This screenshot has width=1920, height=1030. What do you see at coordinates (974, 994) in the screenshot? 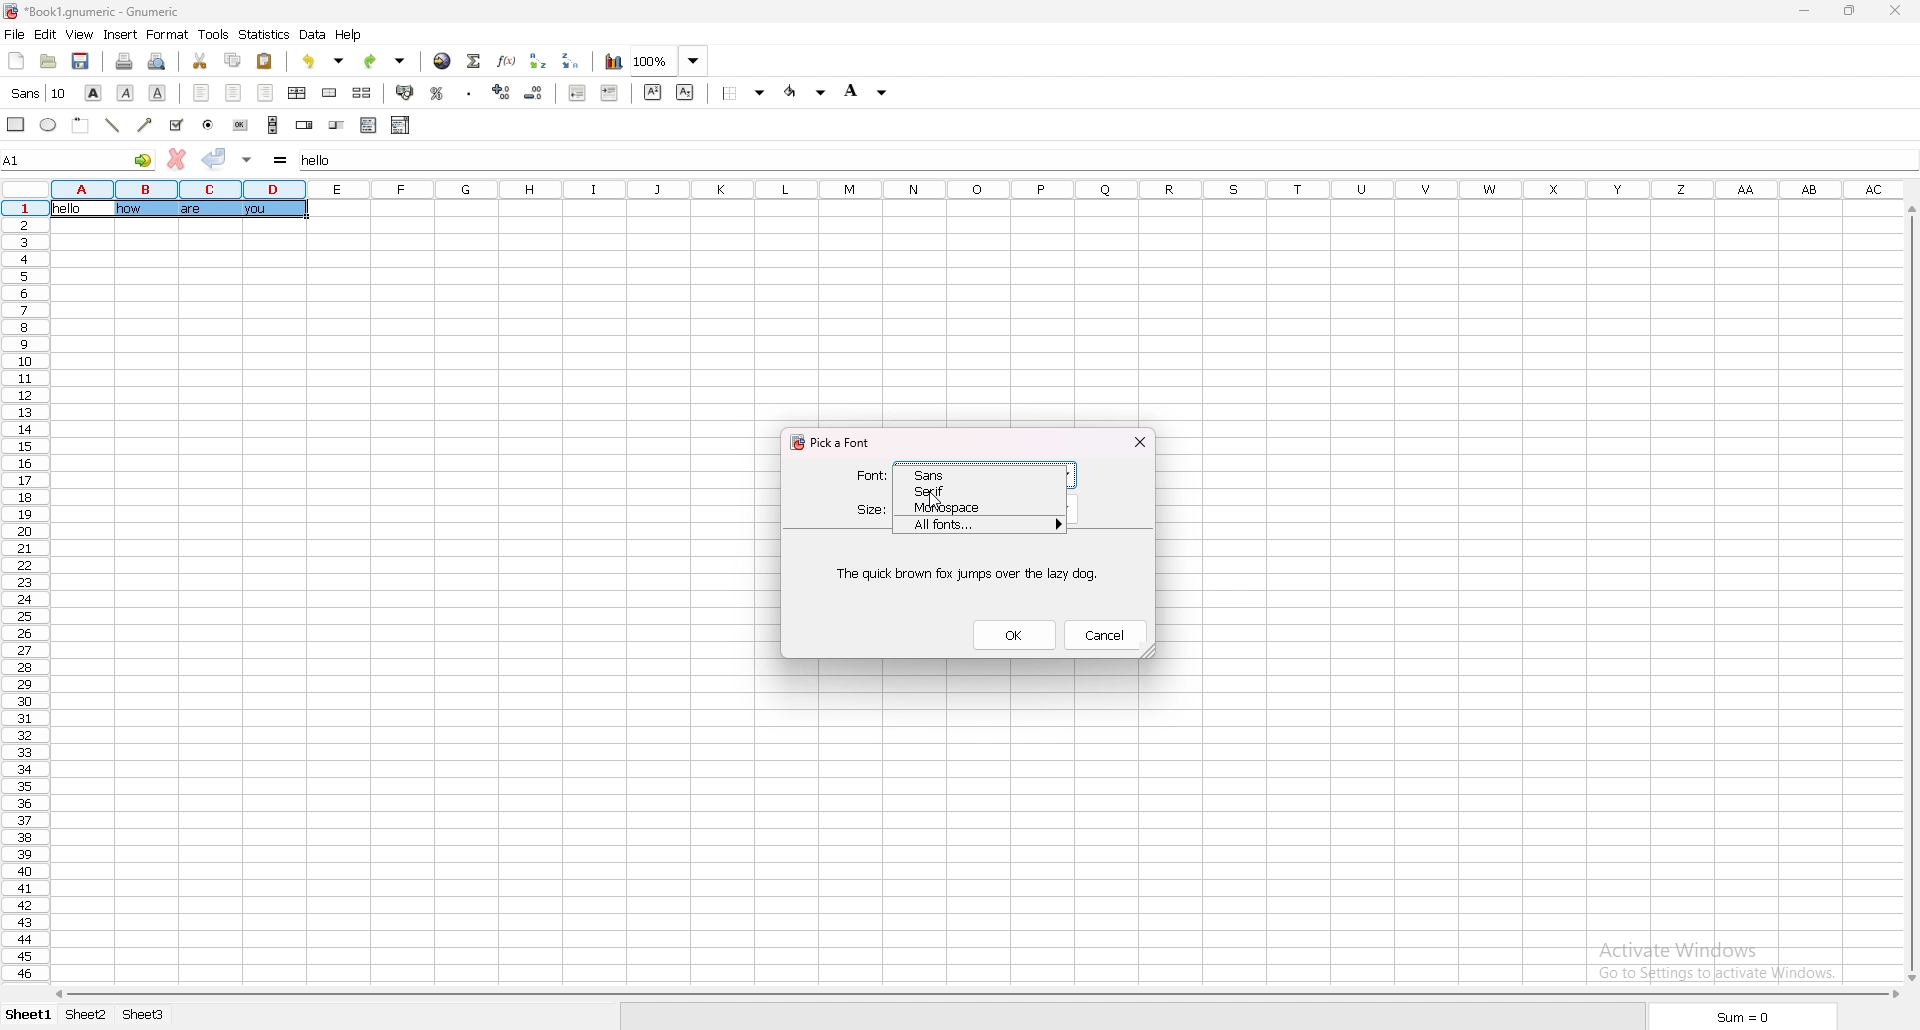
I see `scroll bar` at bounding box center [974, 994].